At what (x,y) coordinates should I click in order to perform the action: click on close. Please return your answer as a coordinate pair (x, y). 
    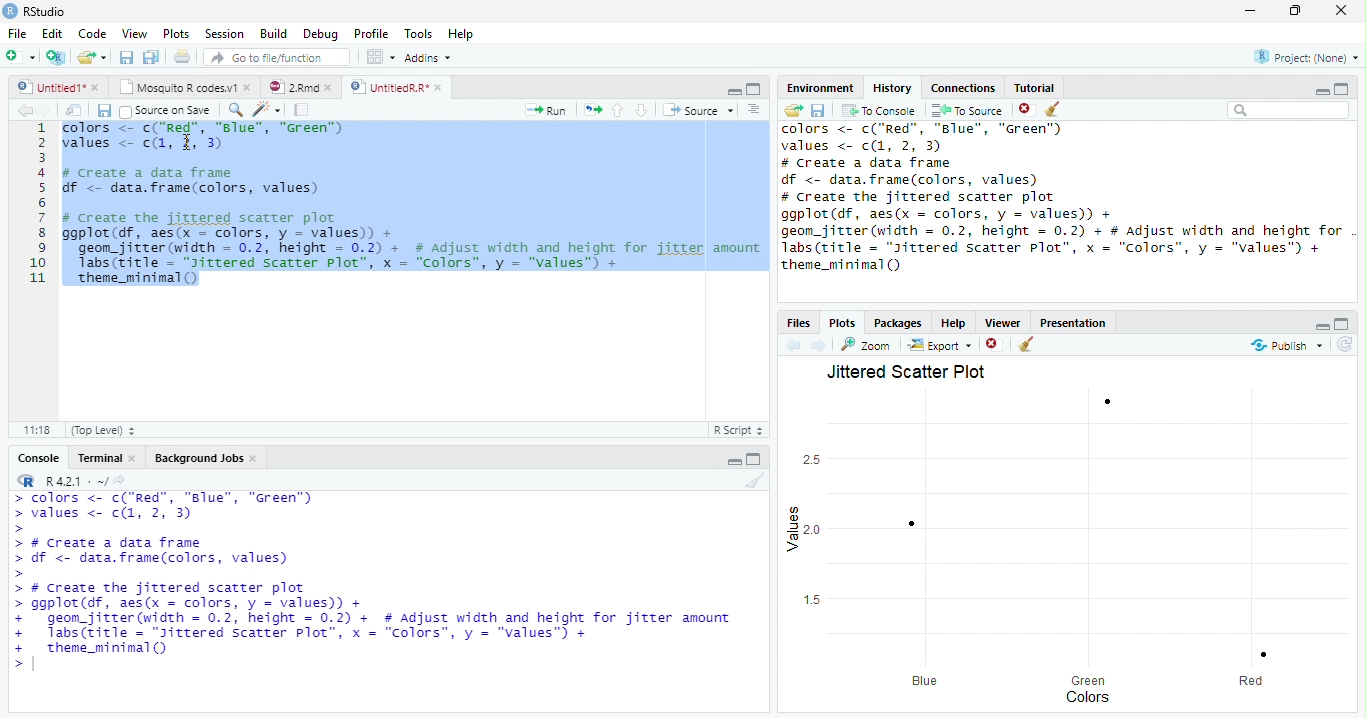
    Looking at the image, I should click on (438, 88).